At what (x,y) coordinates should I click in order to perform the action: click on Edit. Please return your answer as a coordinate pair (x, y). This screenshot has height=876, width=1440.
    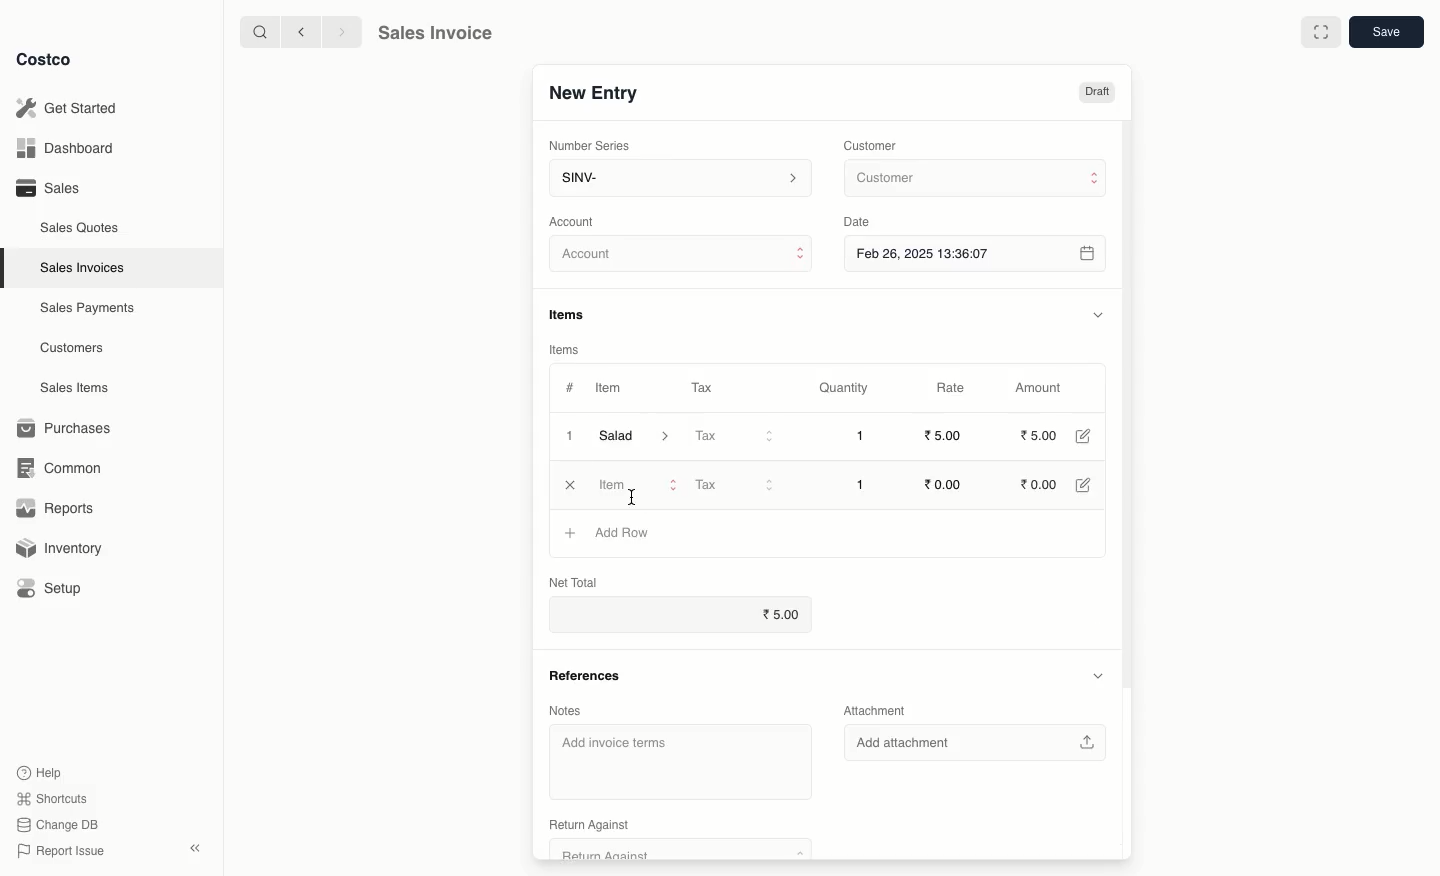
    Looking at the image, I should click on (1082, 436).